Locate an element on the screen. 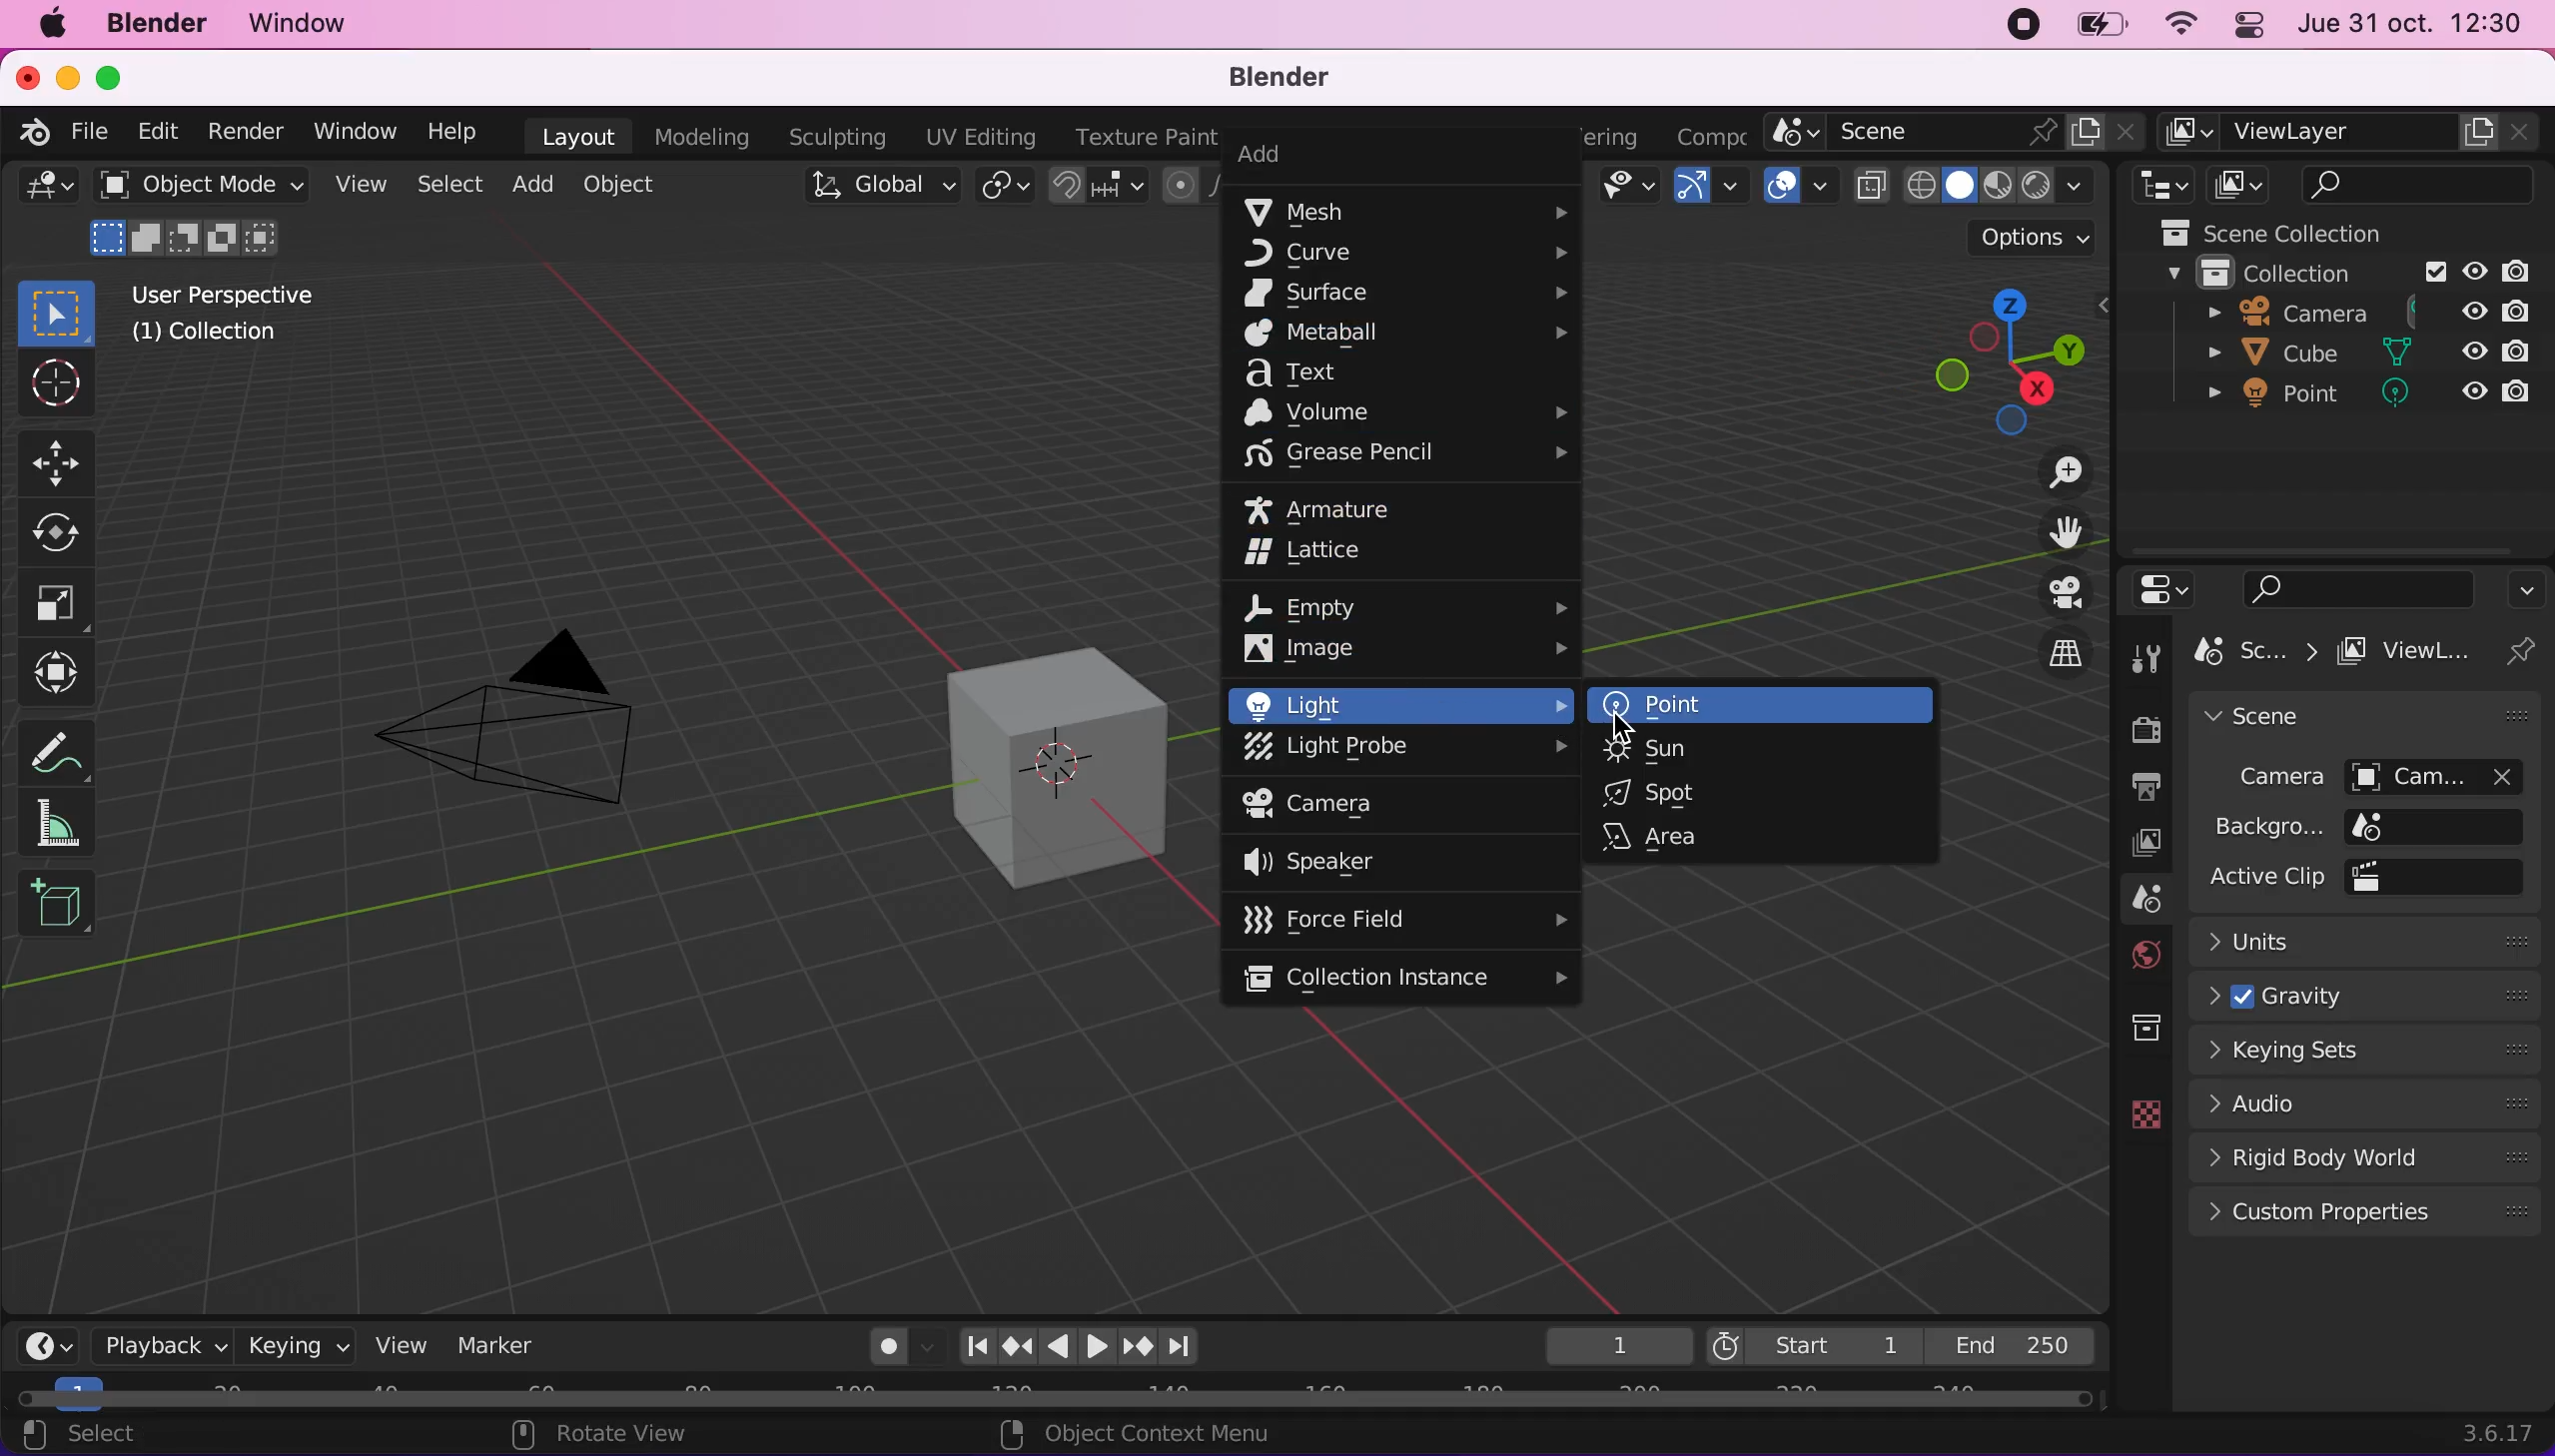 This screenshot has height=1456, width=2555. sun is located at coordinates (1728, 748).